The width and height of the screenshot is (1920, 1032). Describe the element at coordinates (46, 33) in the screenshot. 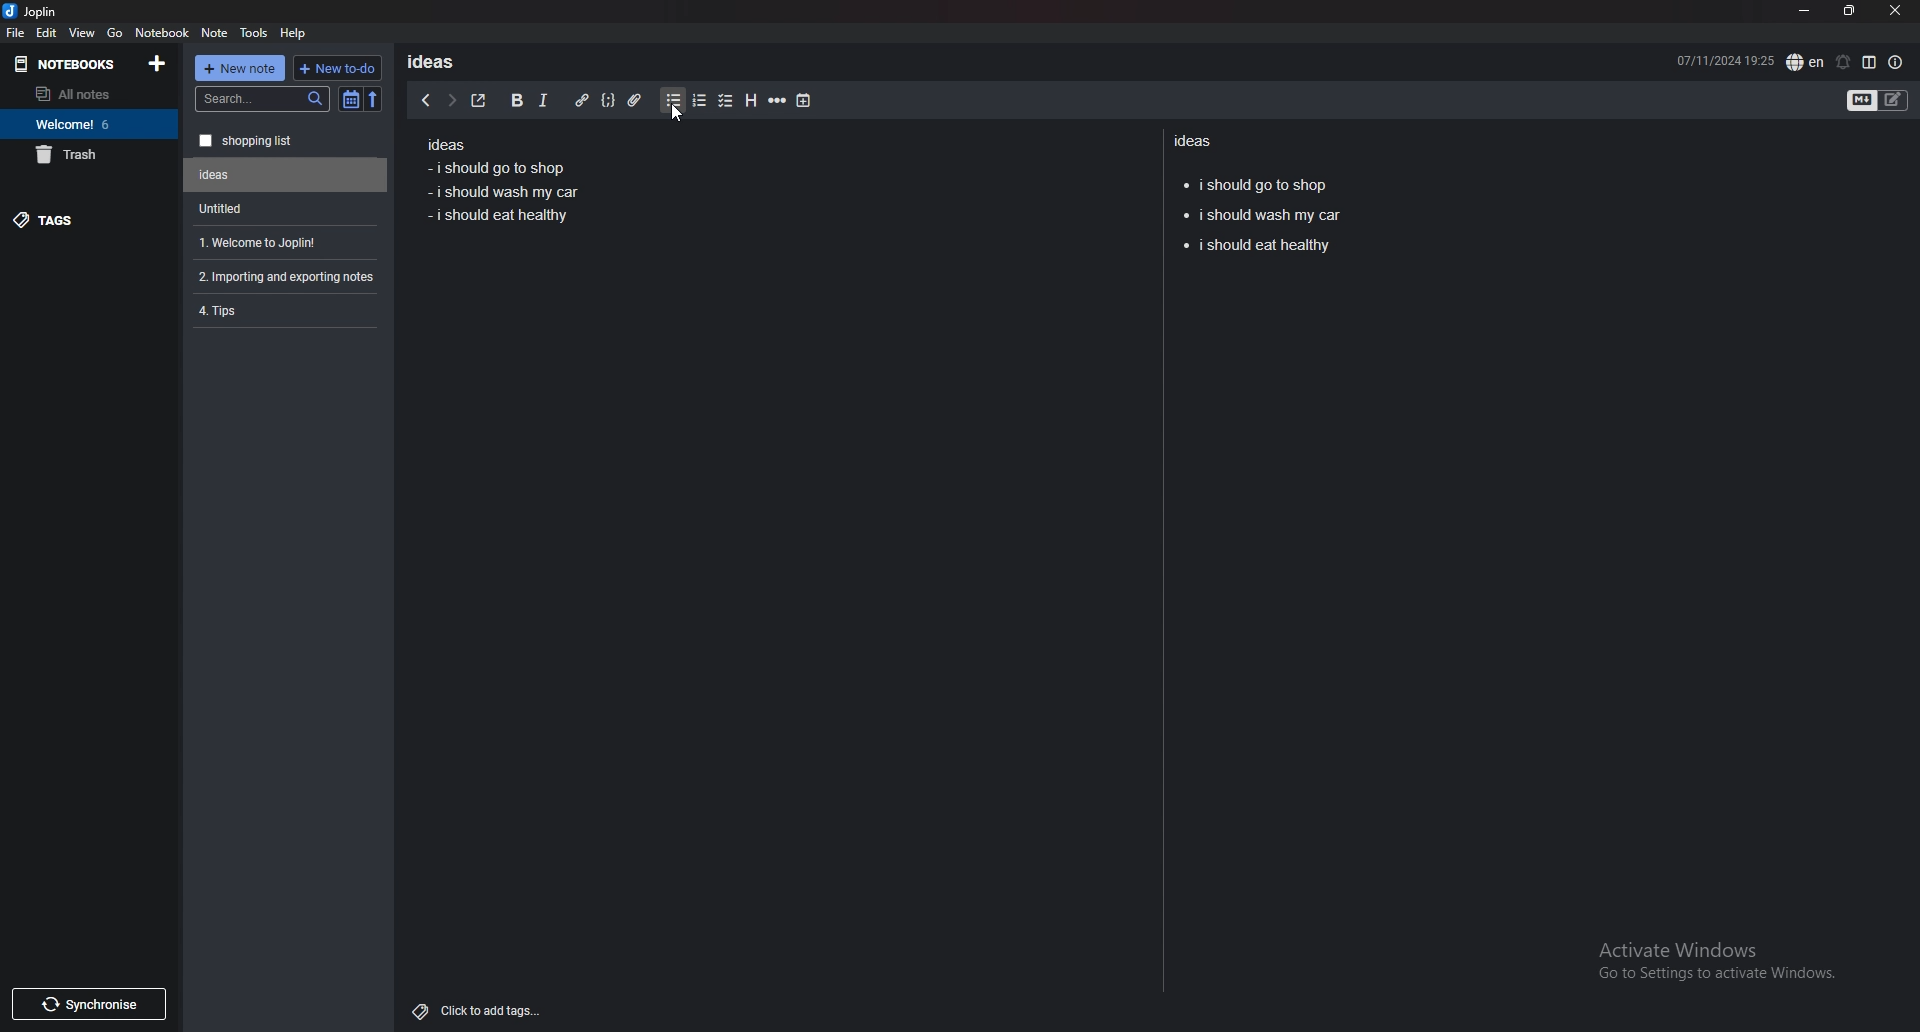

I see `edit` at that location.